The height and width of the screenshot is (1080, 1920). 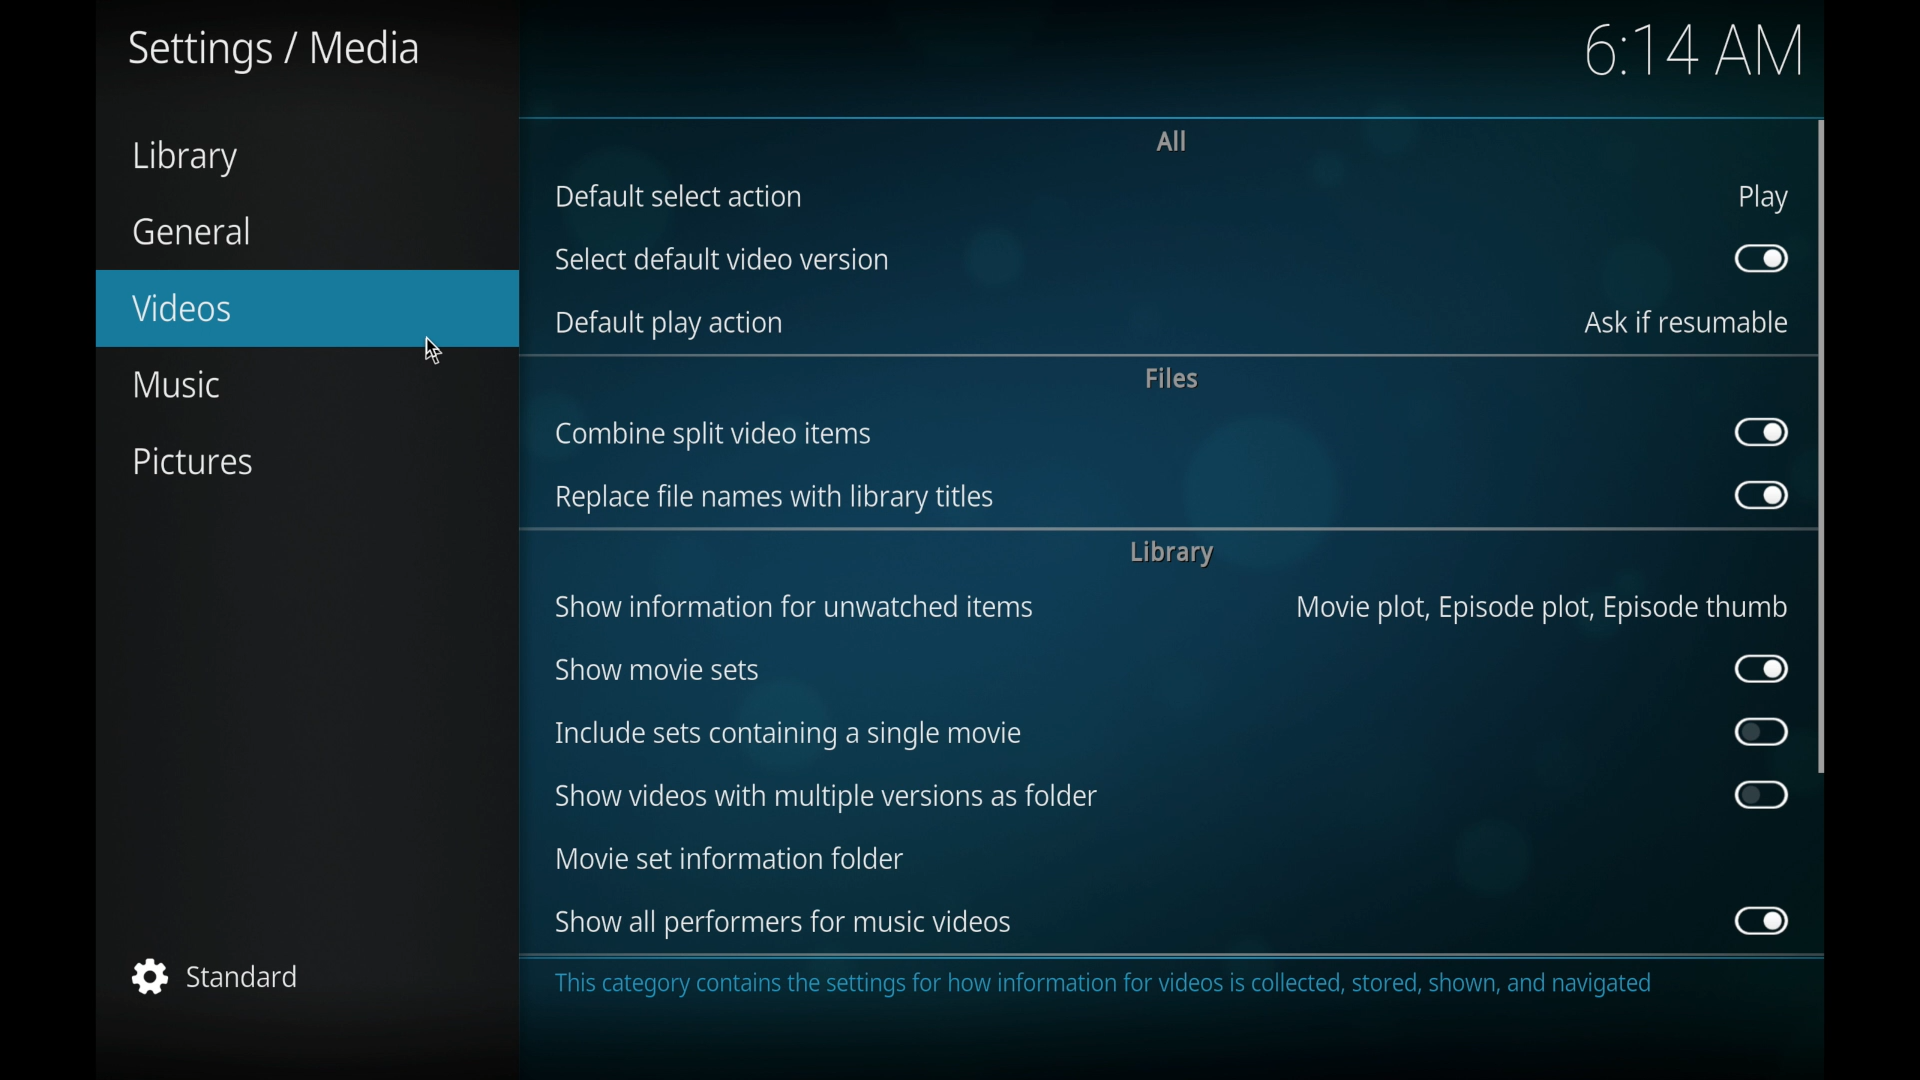 What do you see at coordinates (1172, 377) in the screenshot?
I see `files` at bounding box center [1172, 377].